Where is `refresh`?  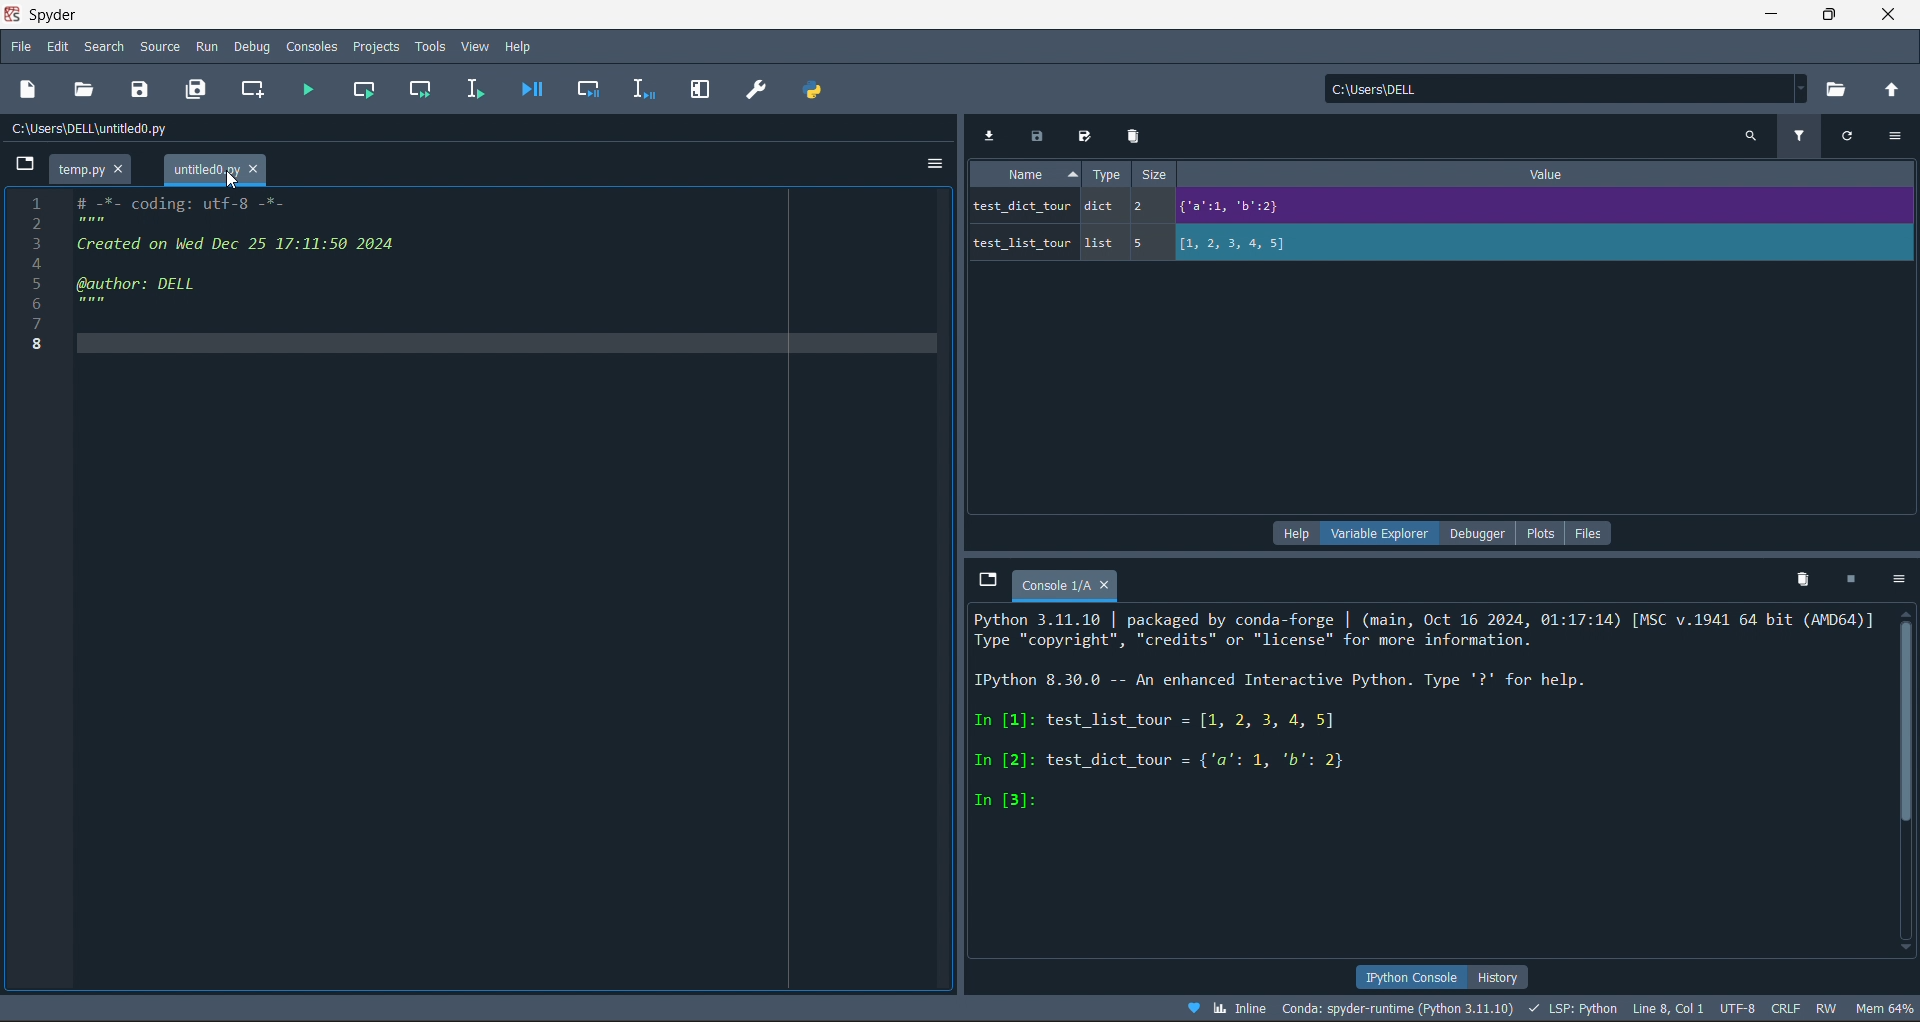 refresh is located at coordinates (1856, 139).